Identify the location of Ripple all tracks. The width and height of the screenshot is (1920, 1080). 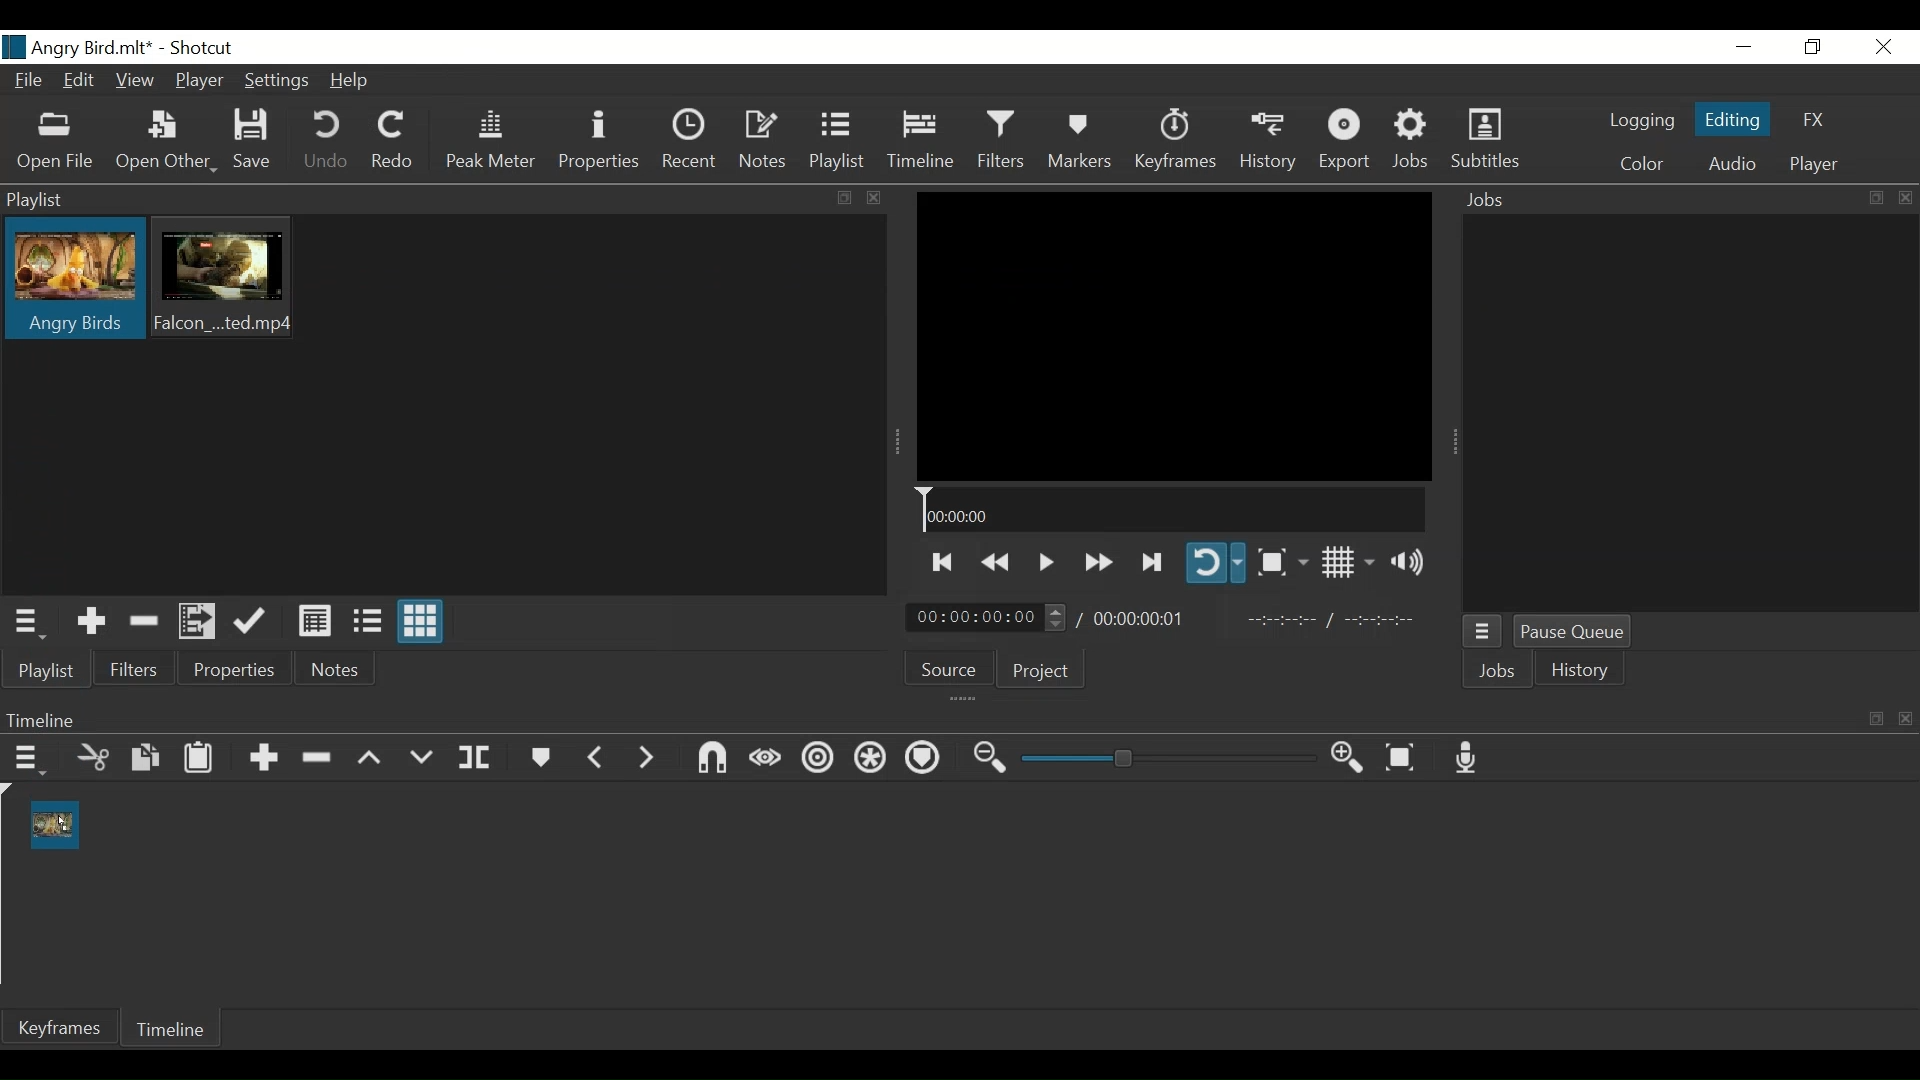
(869, 759).